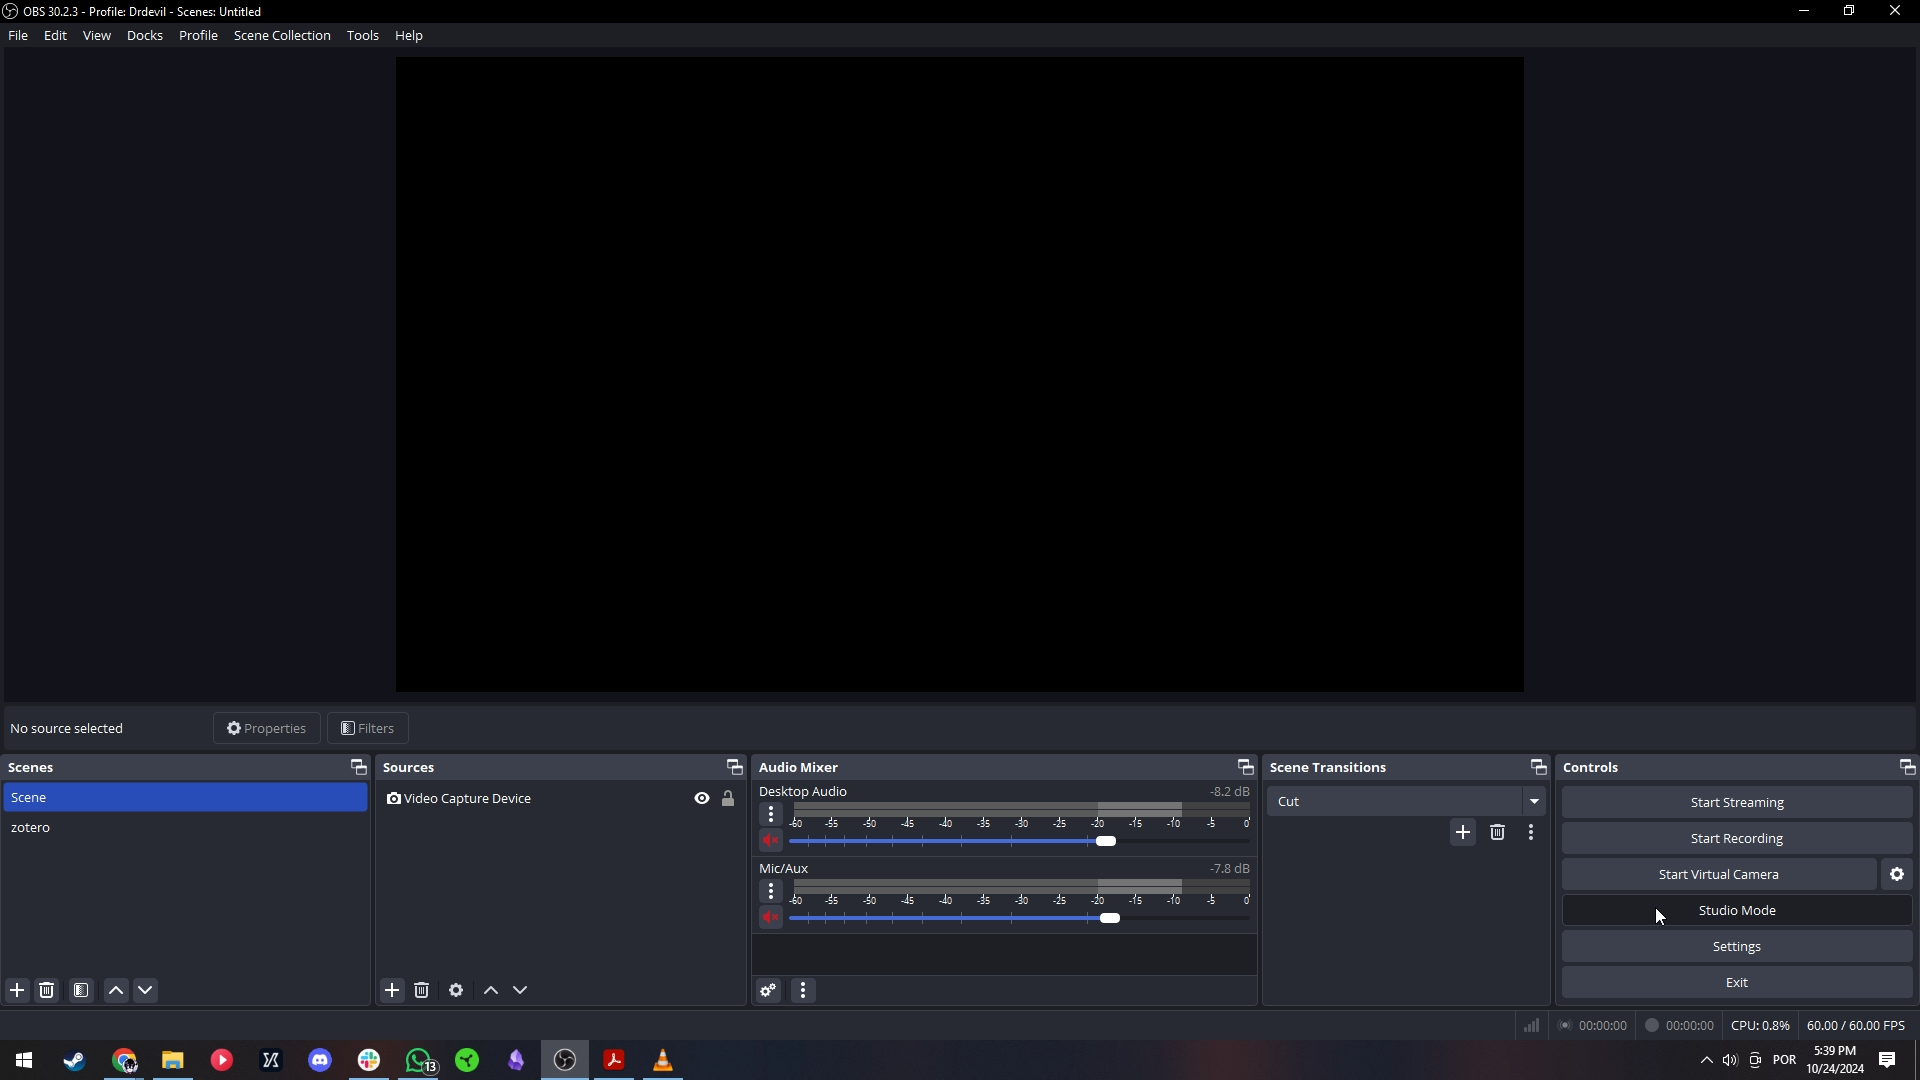  Describe the element at coordinates (170, 767) in the screenshot. I see `Scenes` at that location.